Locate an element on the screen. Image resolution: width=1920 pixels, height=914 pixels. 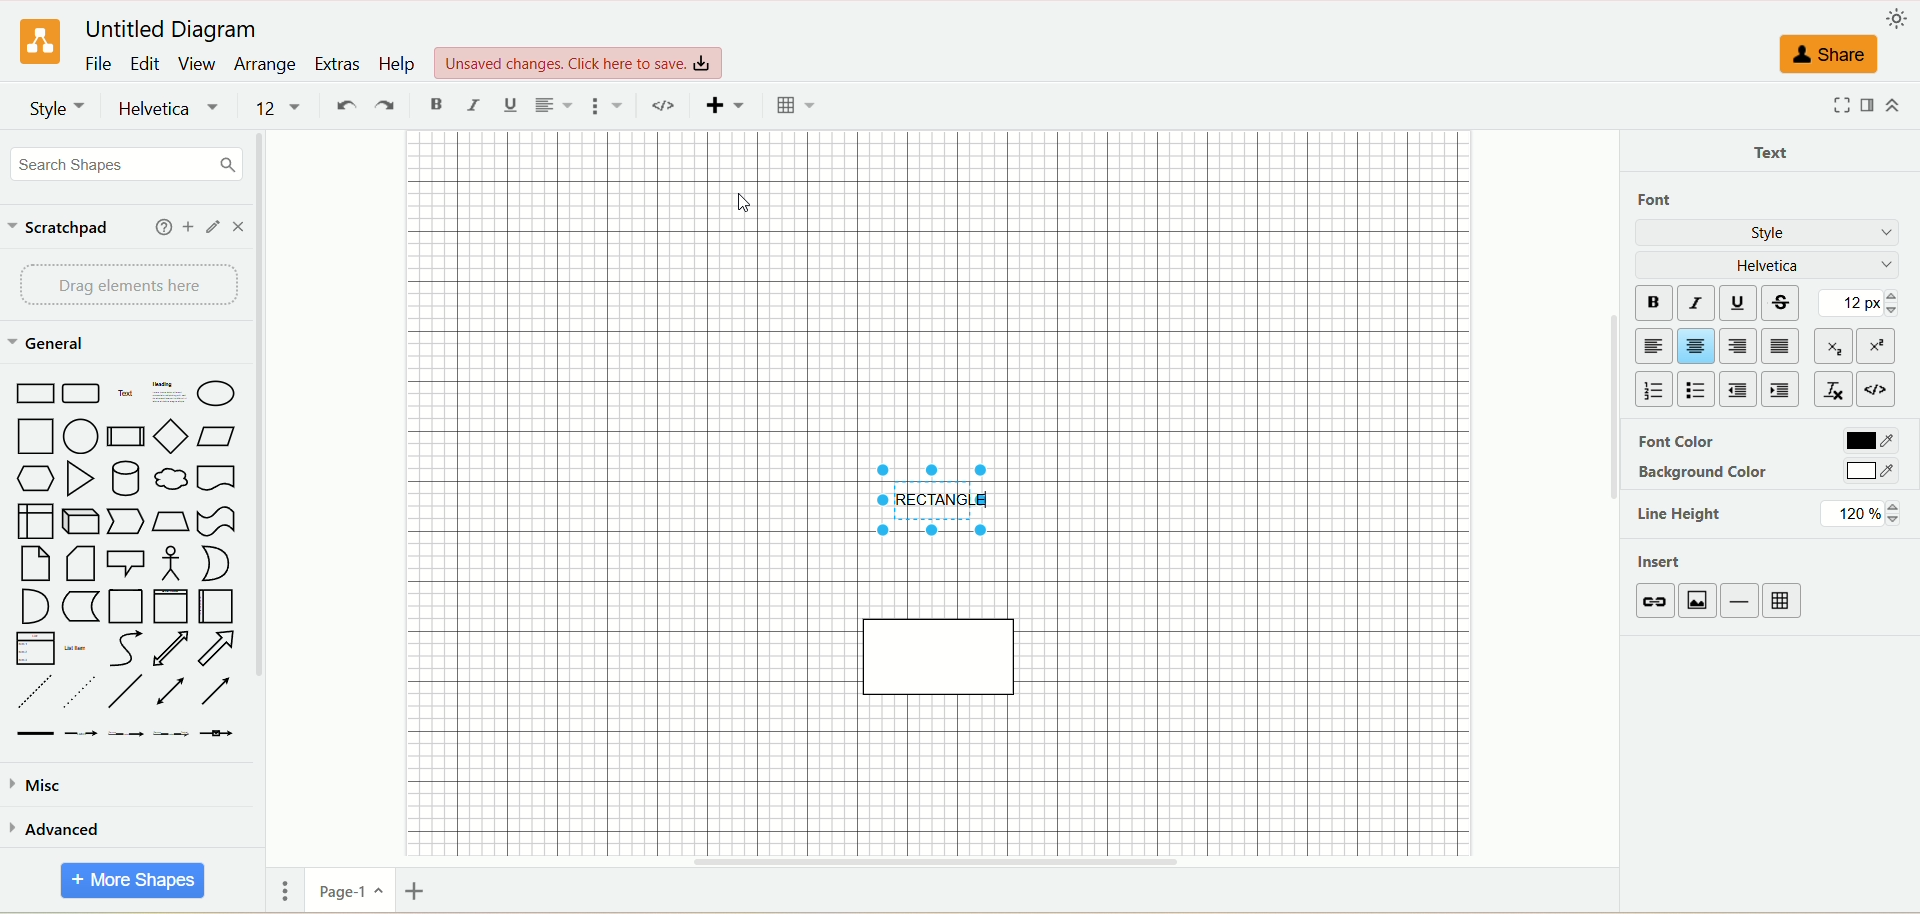
logo is located at coordinates (37, 41).